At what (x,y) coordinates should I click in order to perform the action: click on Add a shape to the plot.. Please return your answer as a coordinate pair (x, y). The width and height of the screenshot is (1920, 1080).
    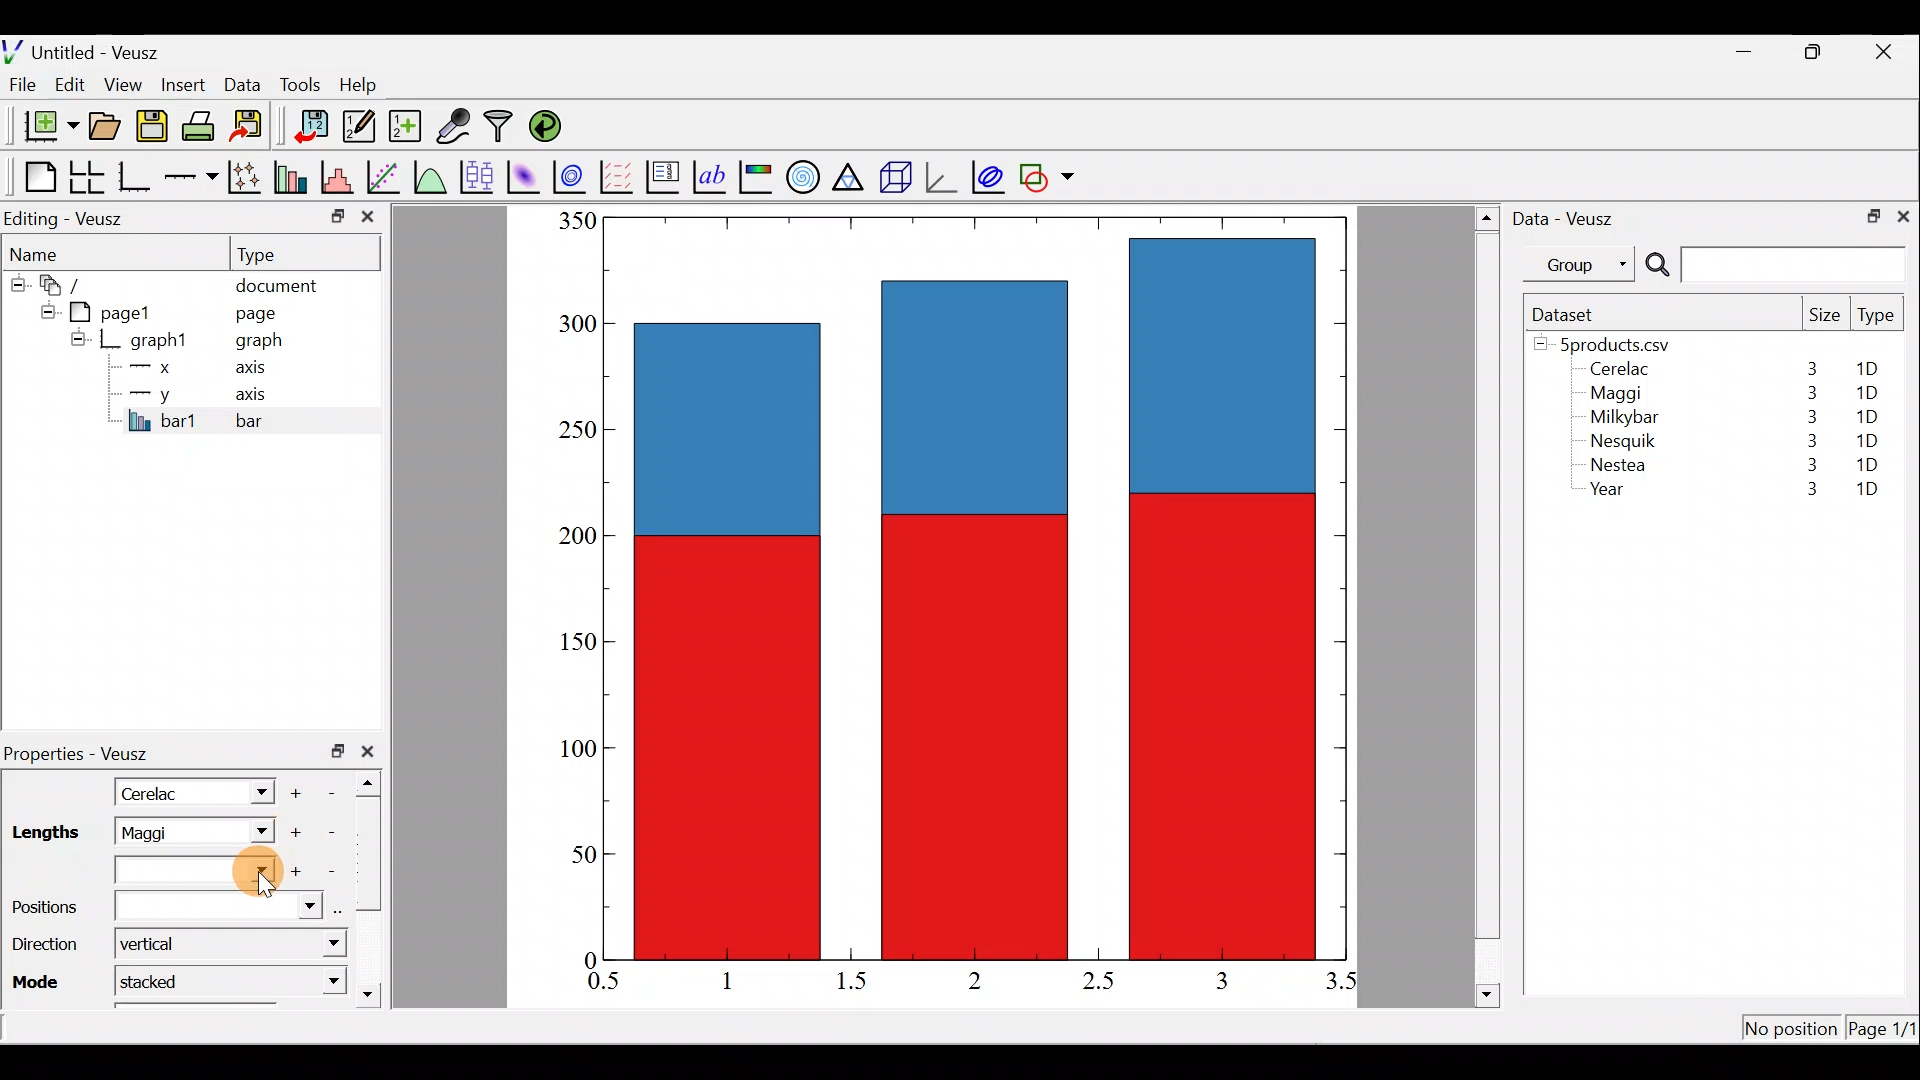
    Looking at the image, I should click on (1048, 174).